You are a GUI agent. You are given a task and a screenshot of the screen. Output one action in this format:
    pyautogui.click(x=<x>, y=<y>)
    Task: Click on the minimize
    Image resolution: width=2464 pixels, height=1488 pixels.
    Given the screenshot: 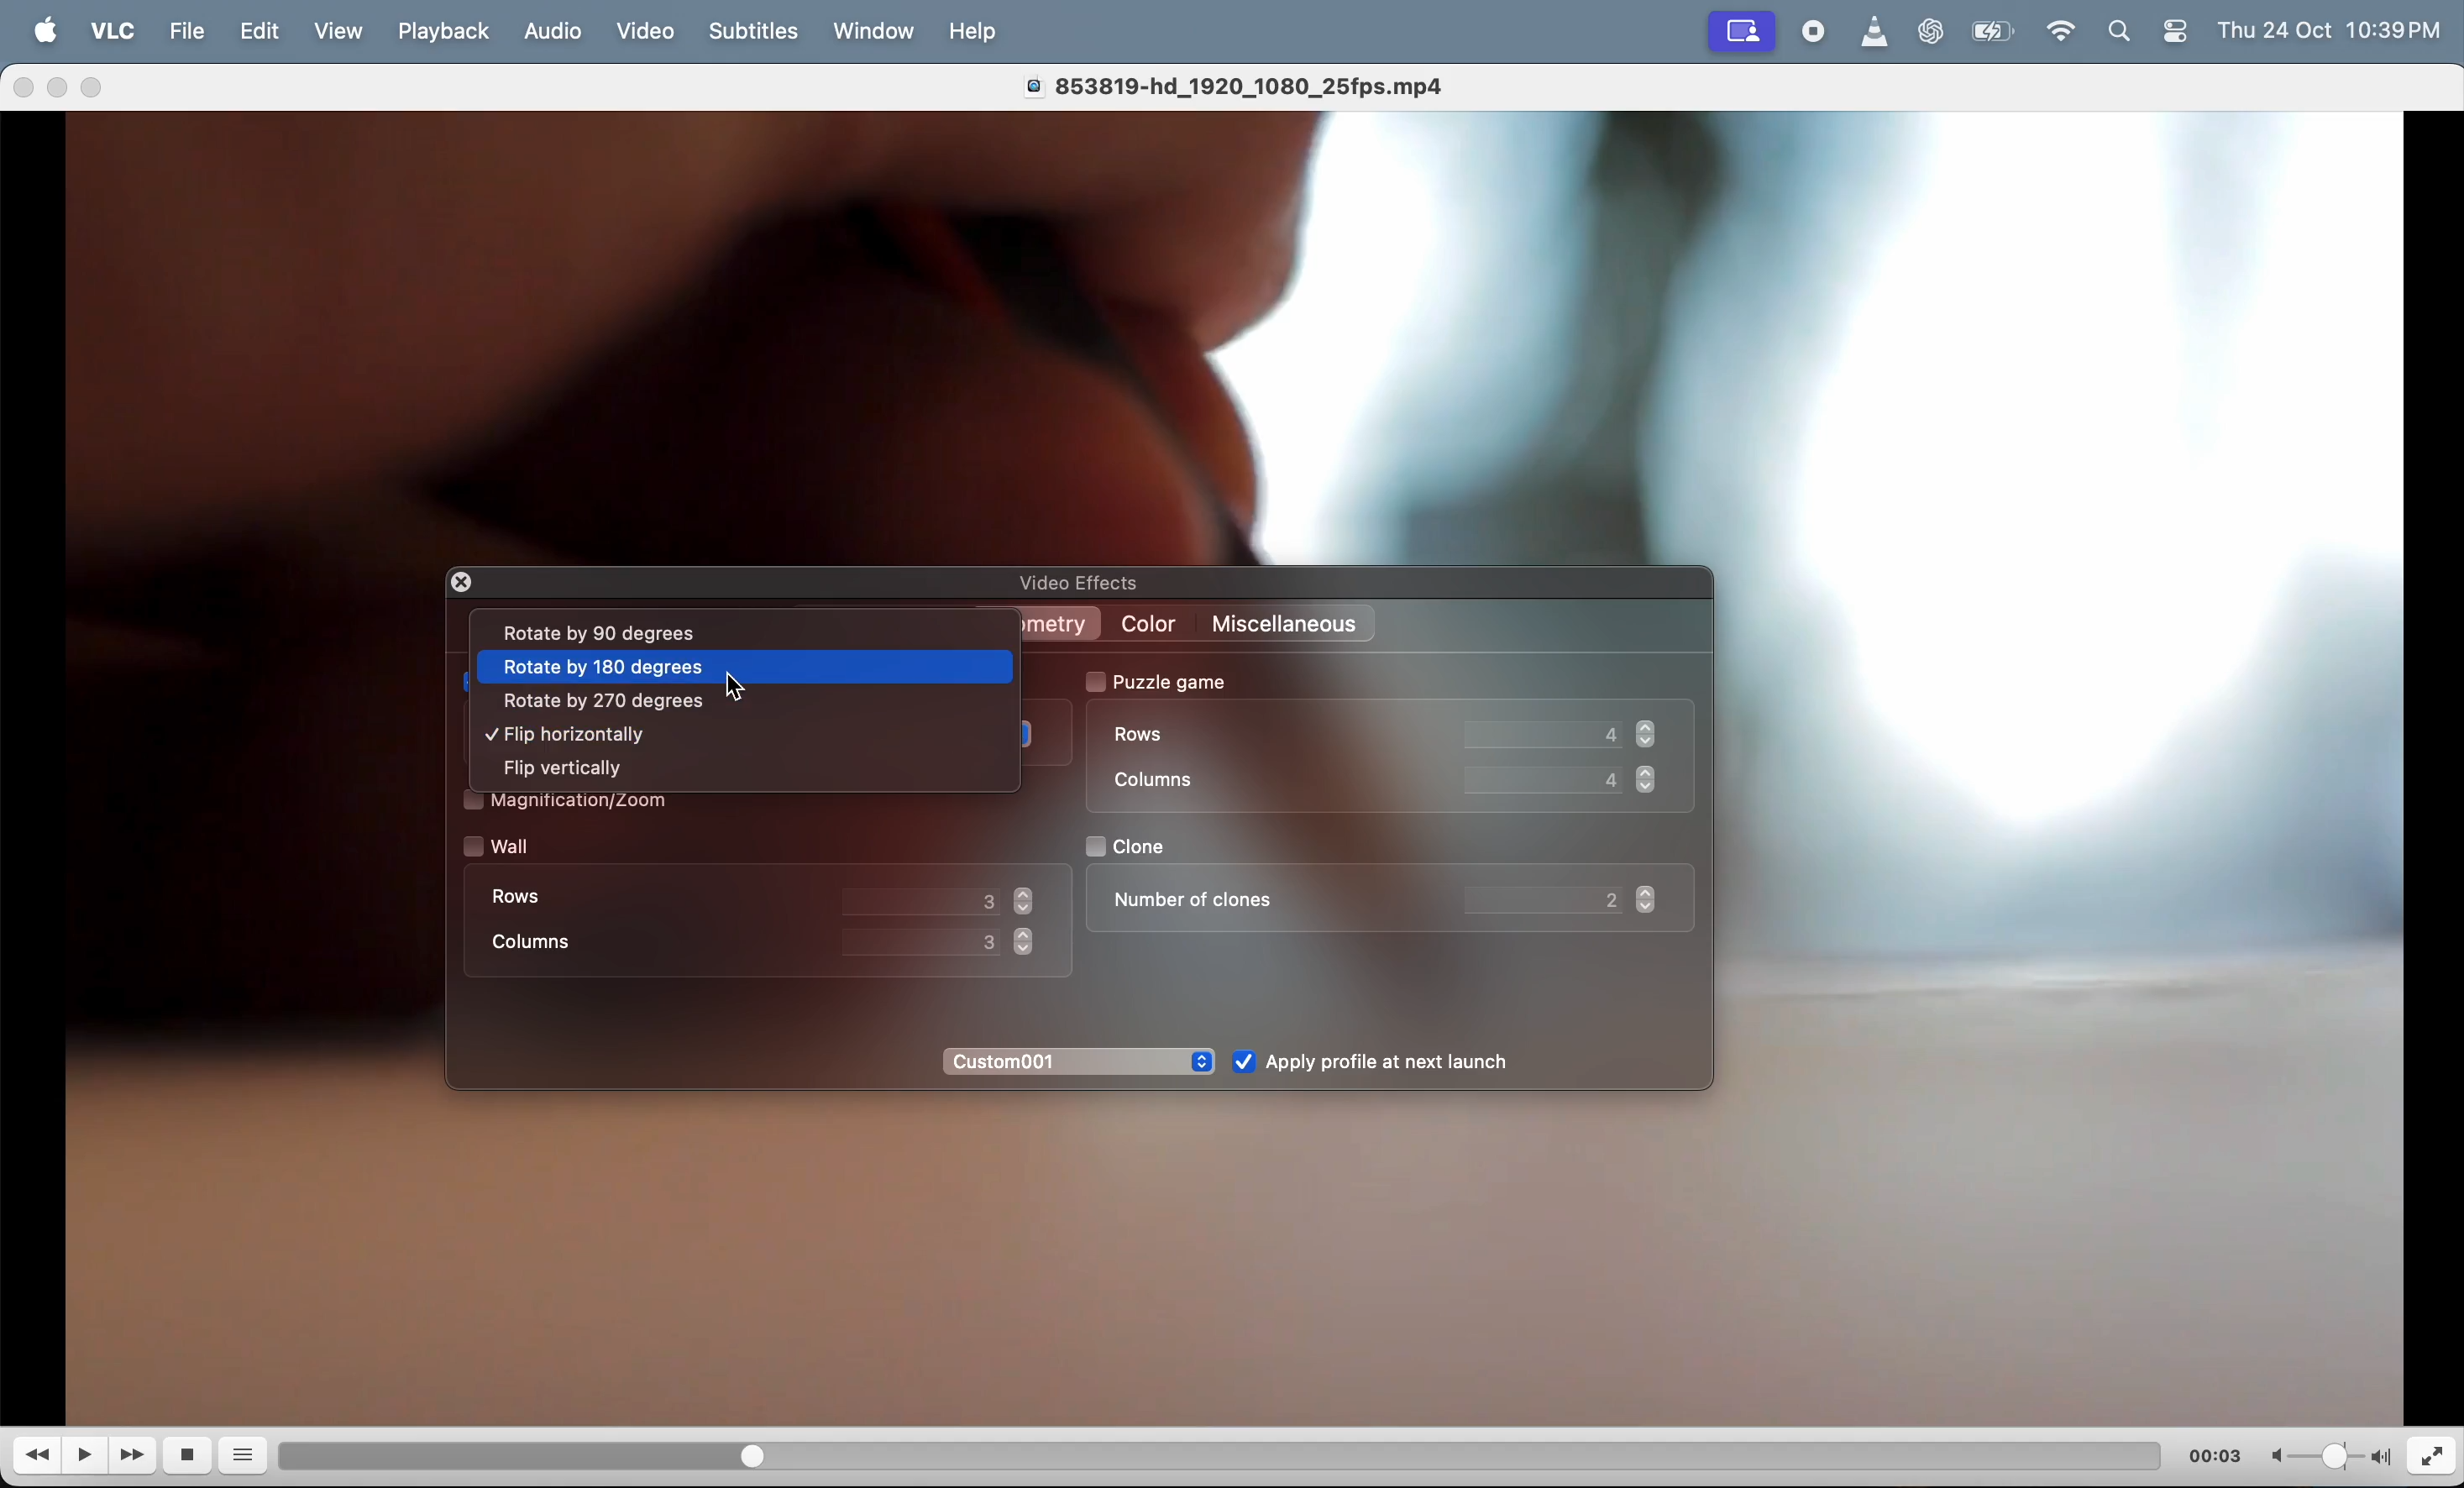 What is the action you would take?
    pyautogui.click(x=61, y=90)
    